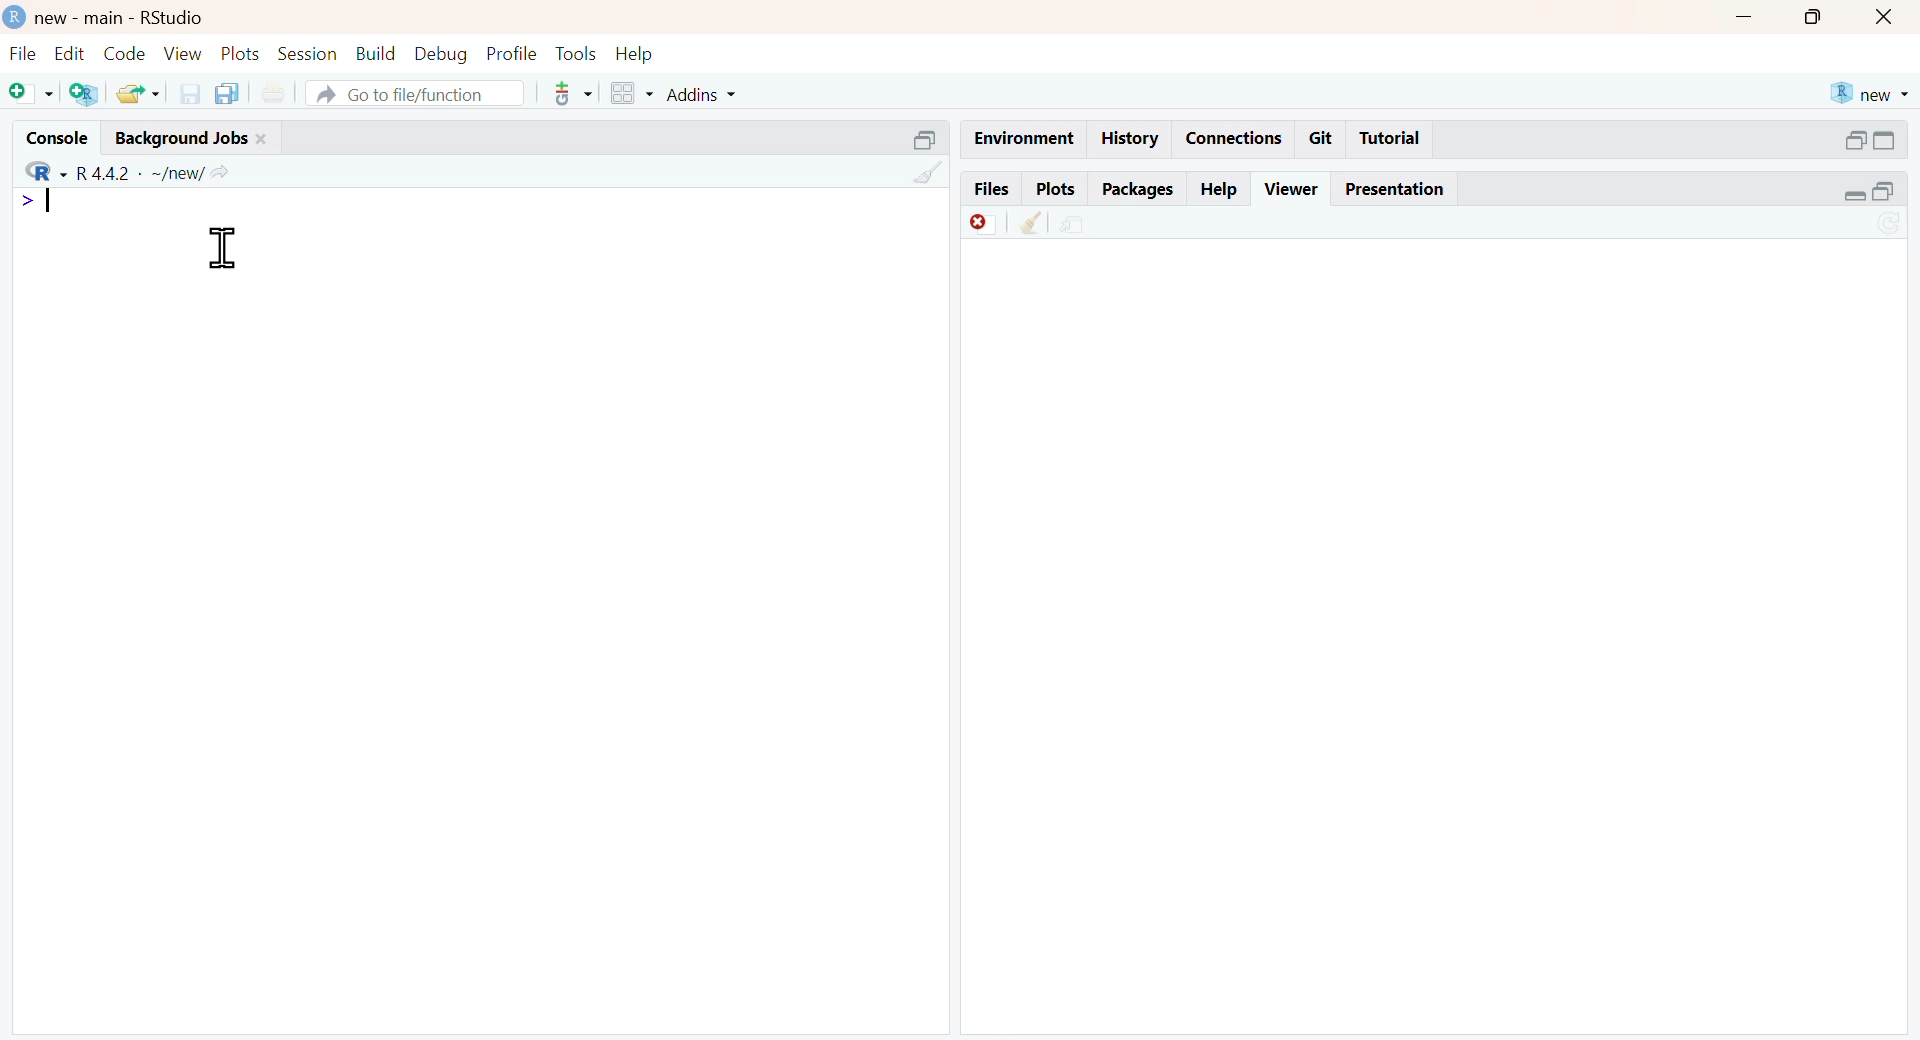 The image size is (1920, 1040). I want to click on clean, so click(1032, 224).